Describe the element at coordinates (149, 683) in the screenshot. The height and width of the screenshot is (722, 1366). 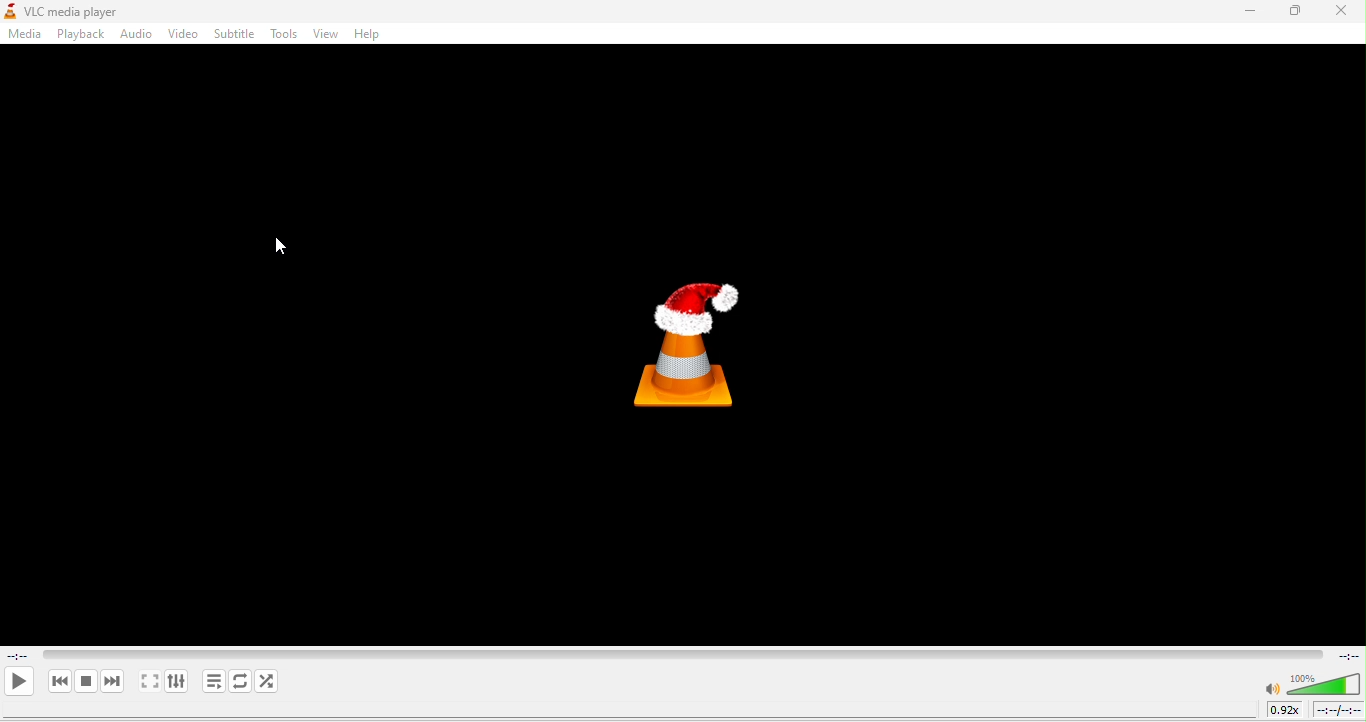
I see `toggle the video in  fullscreen` at that location.